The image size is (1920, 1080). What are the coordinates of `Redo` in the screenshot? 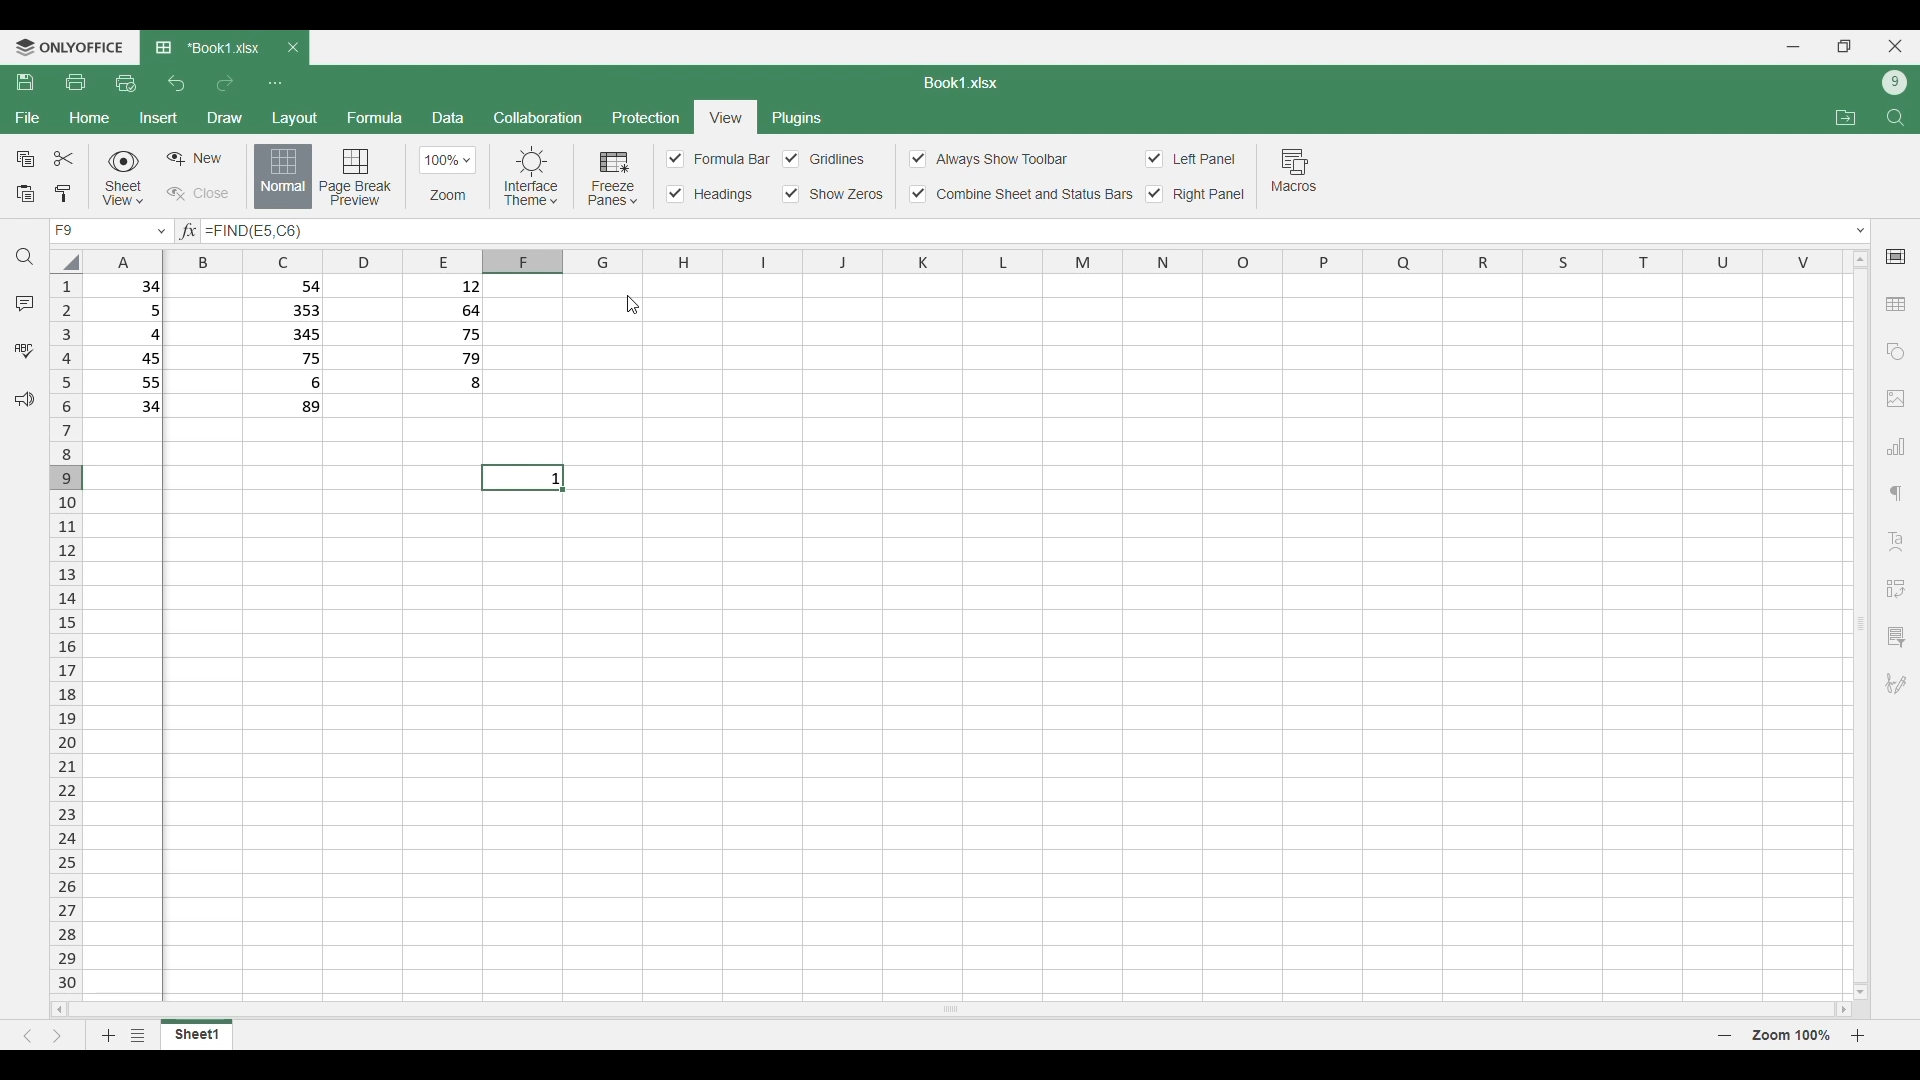 It's located at (225, 84).